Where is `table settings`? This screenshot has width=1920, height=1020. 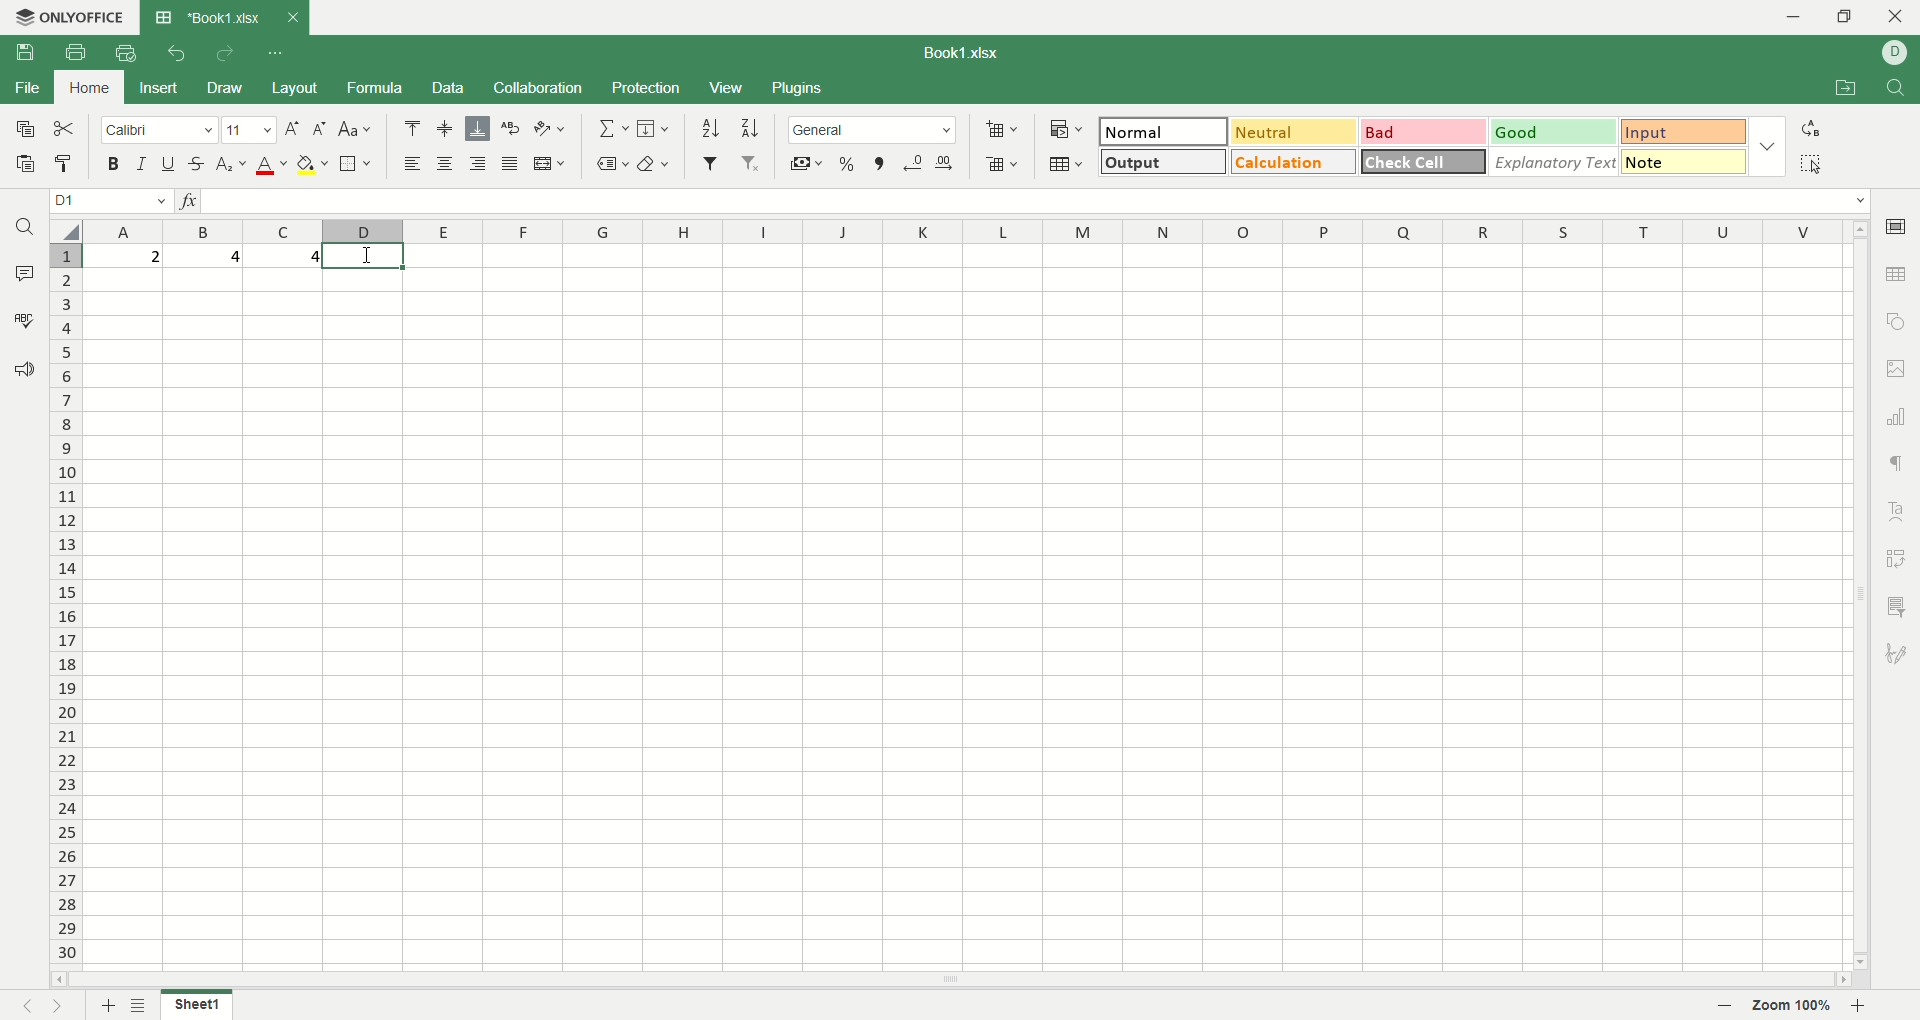
table settings is located at coordinates (1895, 276).